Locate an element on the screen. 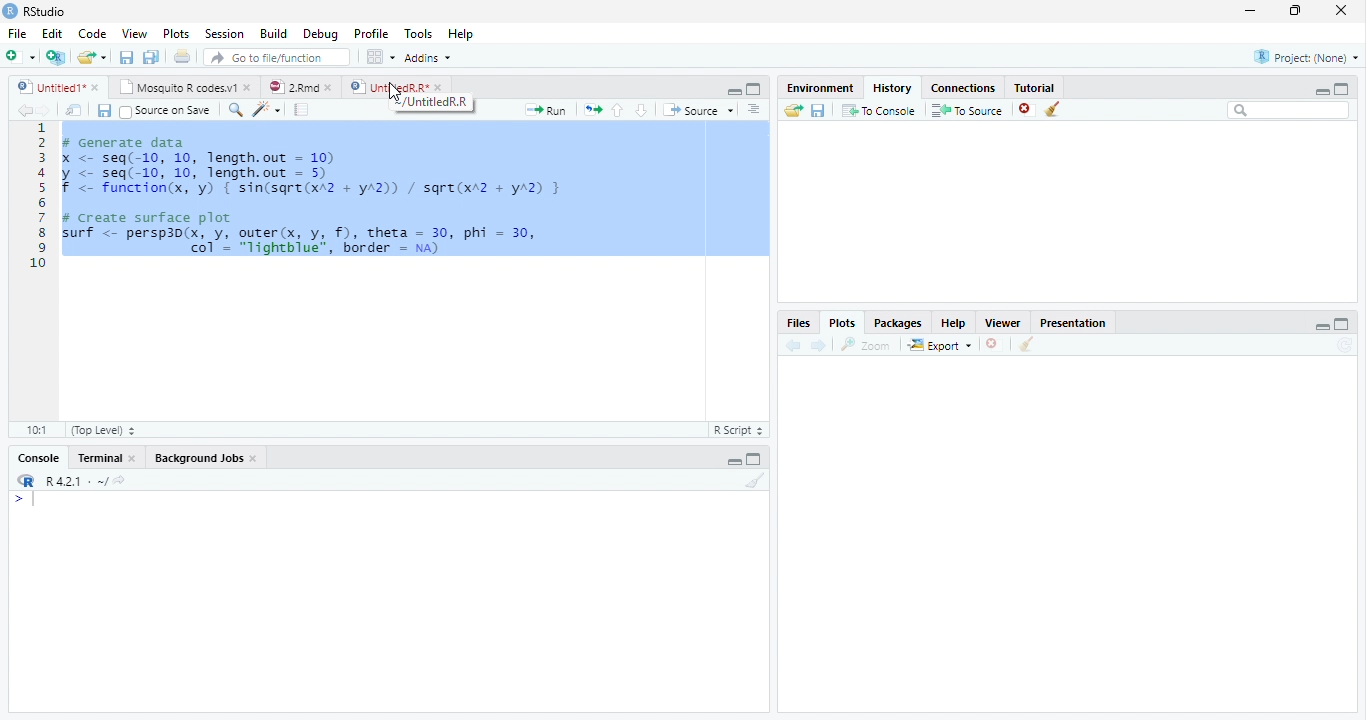 The width and height of the screenshot is (1366, 720). Profile is located at coordinates (372, 33).